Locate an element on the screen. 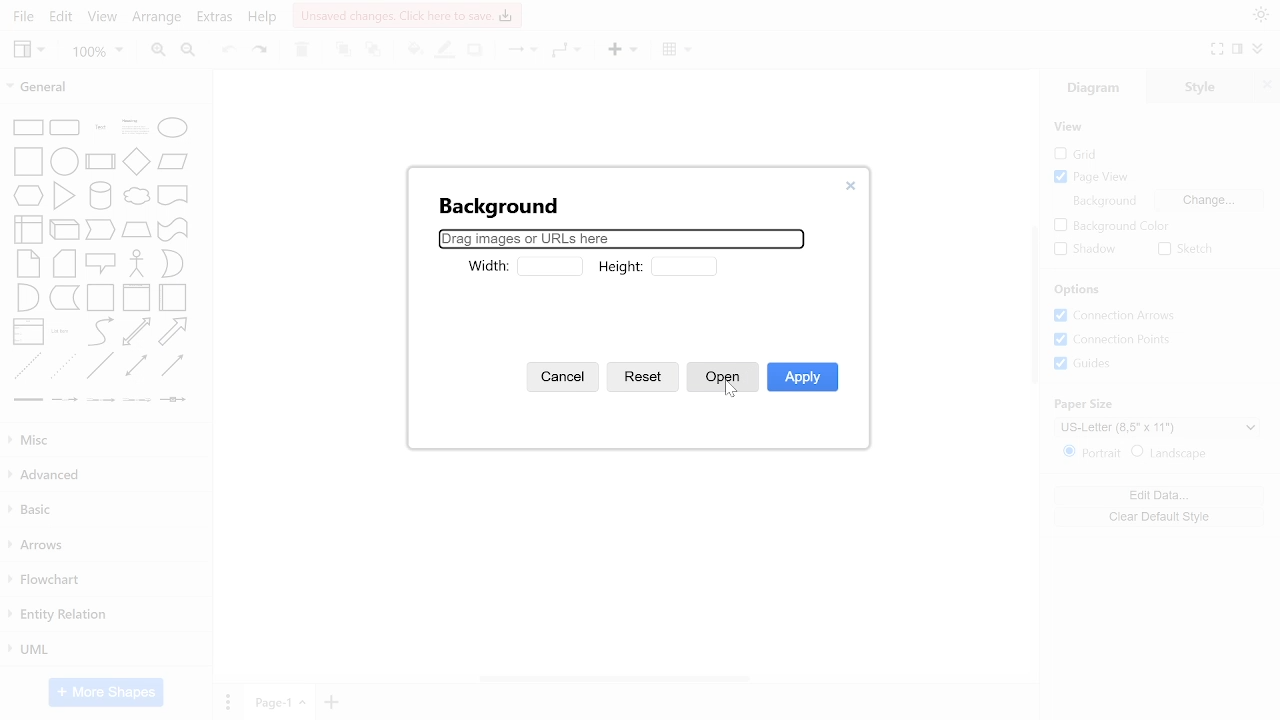 Image resolution: width=1280 pixels, height=720 pixels. to front is located at coordinates (343, 50).